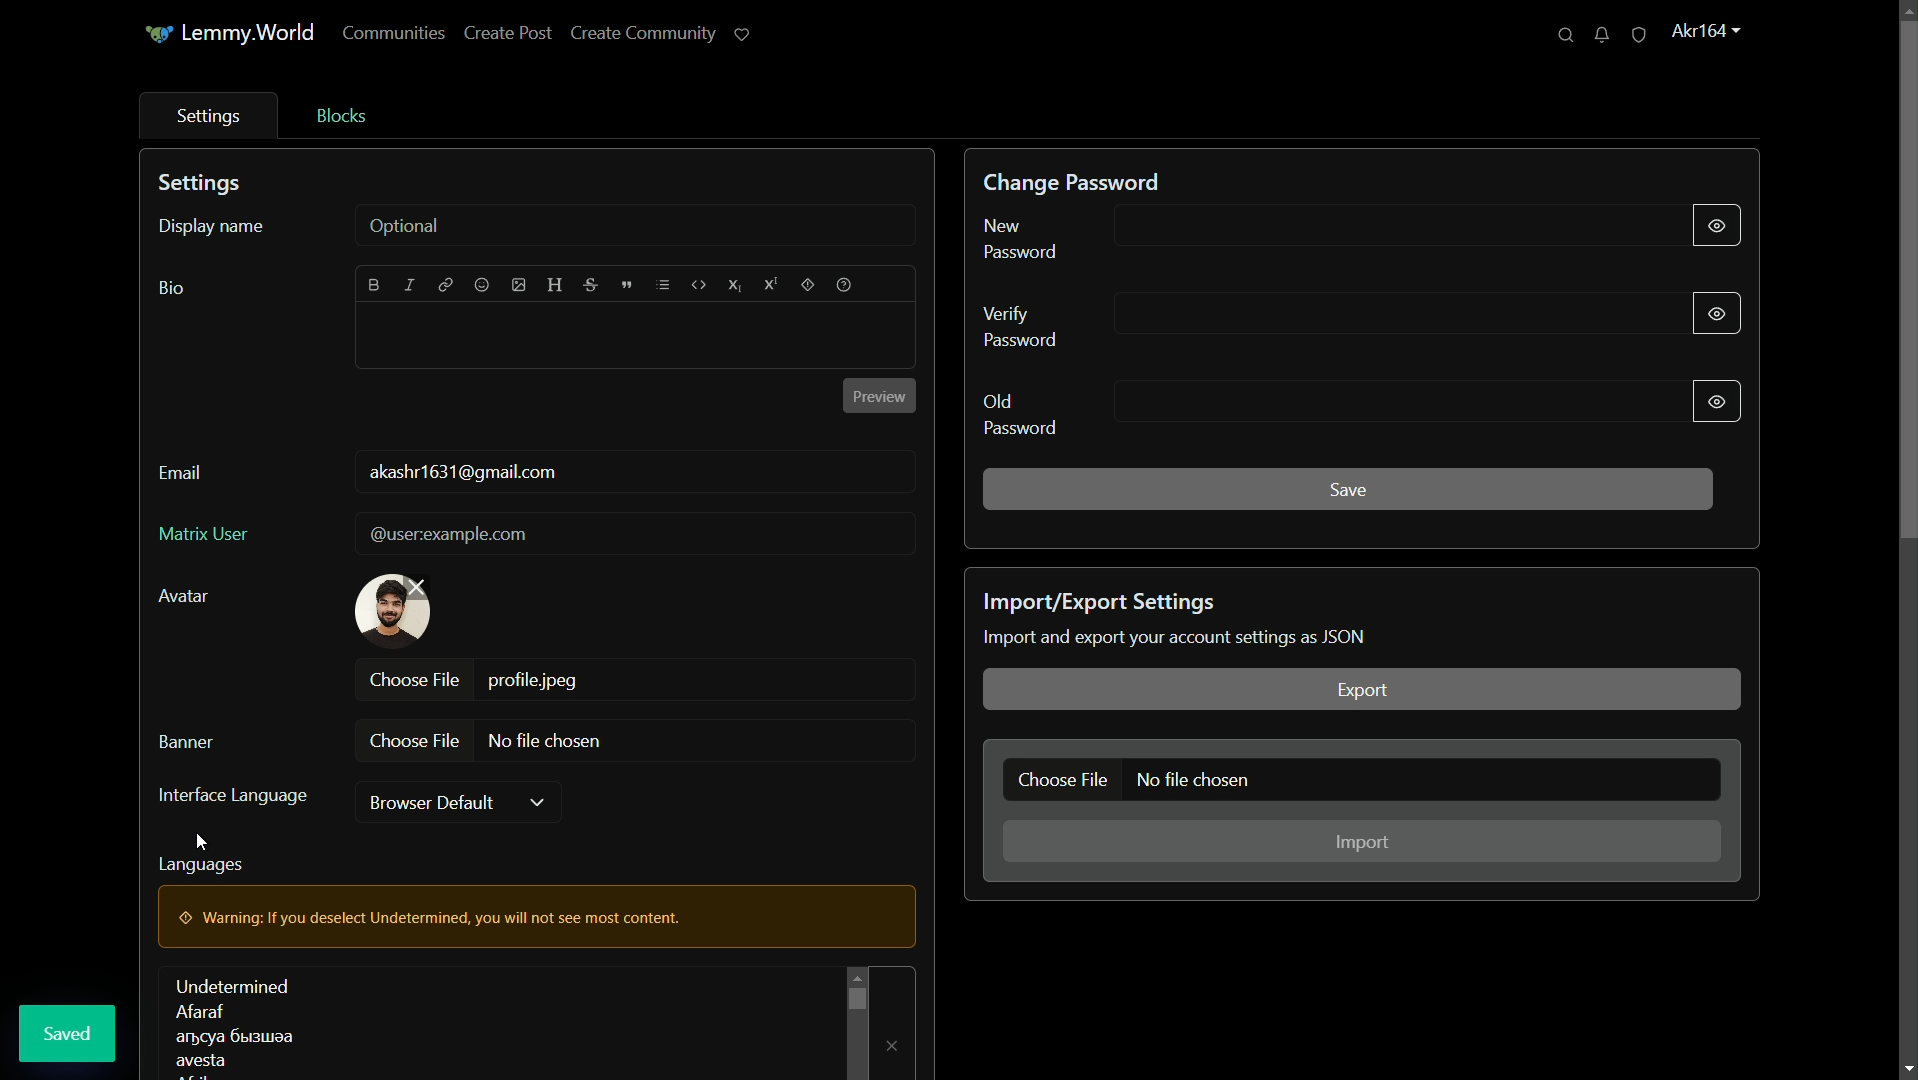  Describe the element at coordinates (1364, 843) in the screenshot. I see `import` at that location.